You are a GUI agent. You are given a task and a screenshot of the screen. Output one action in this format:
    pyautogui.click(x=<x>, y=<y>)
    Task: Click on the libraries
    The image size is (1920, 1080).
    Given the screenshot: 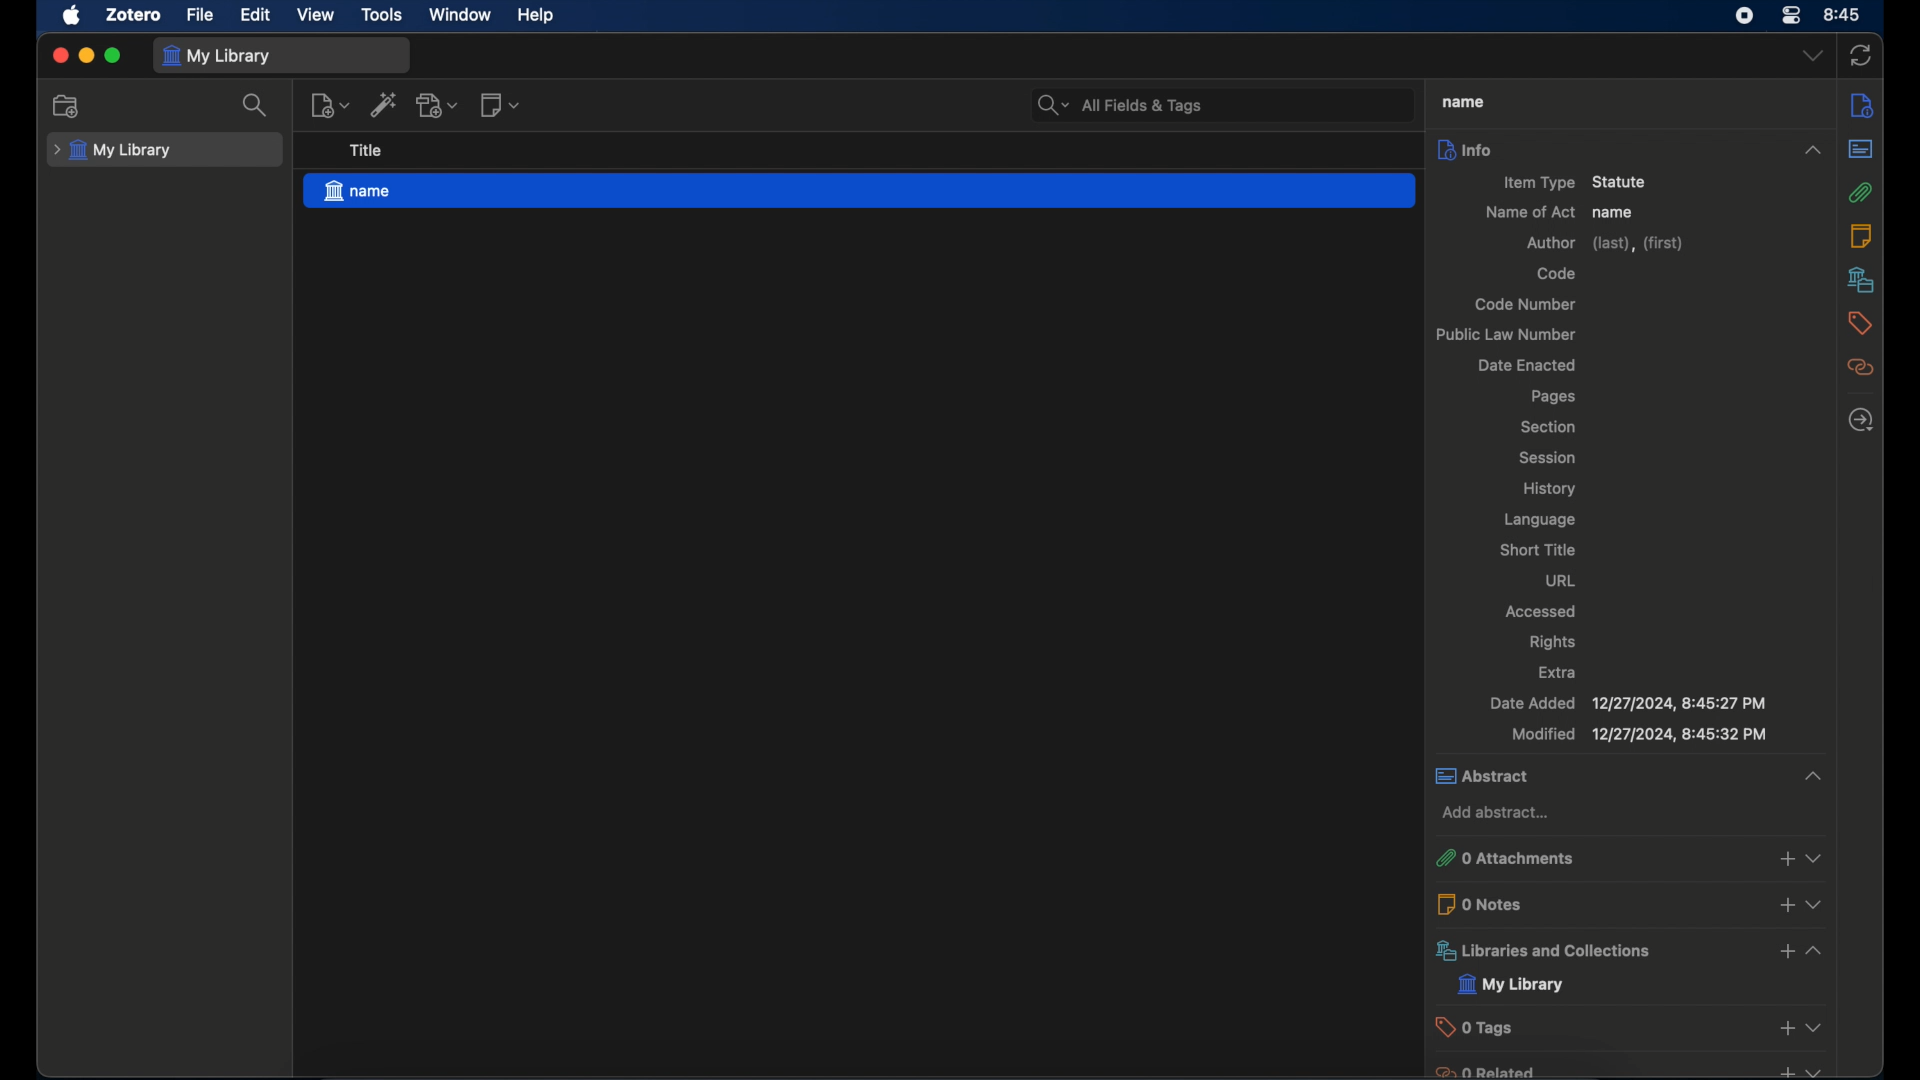 What is the action you would take?
    pyautogui.click(x=1859, y=280)
    